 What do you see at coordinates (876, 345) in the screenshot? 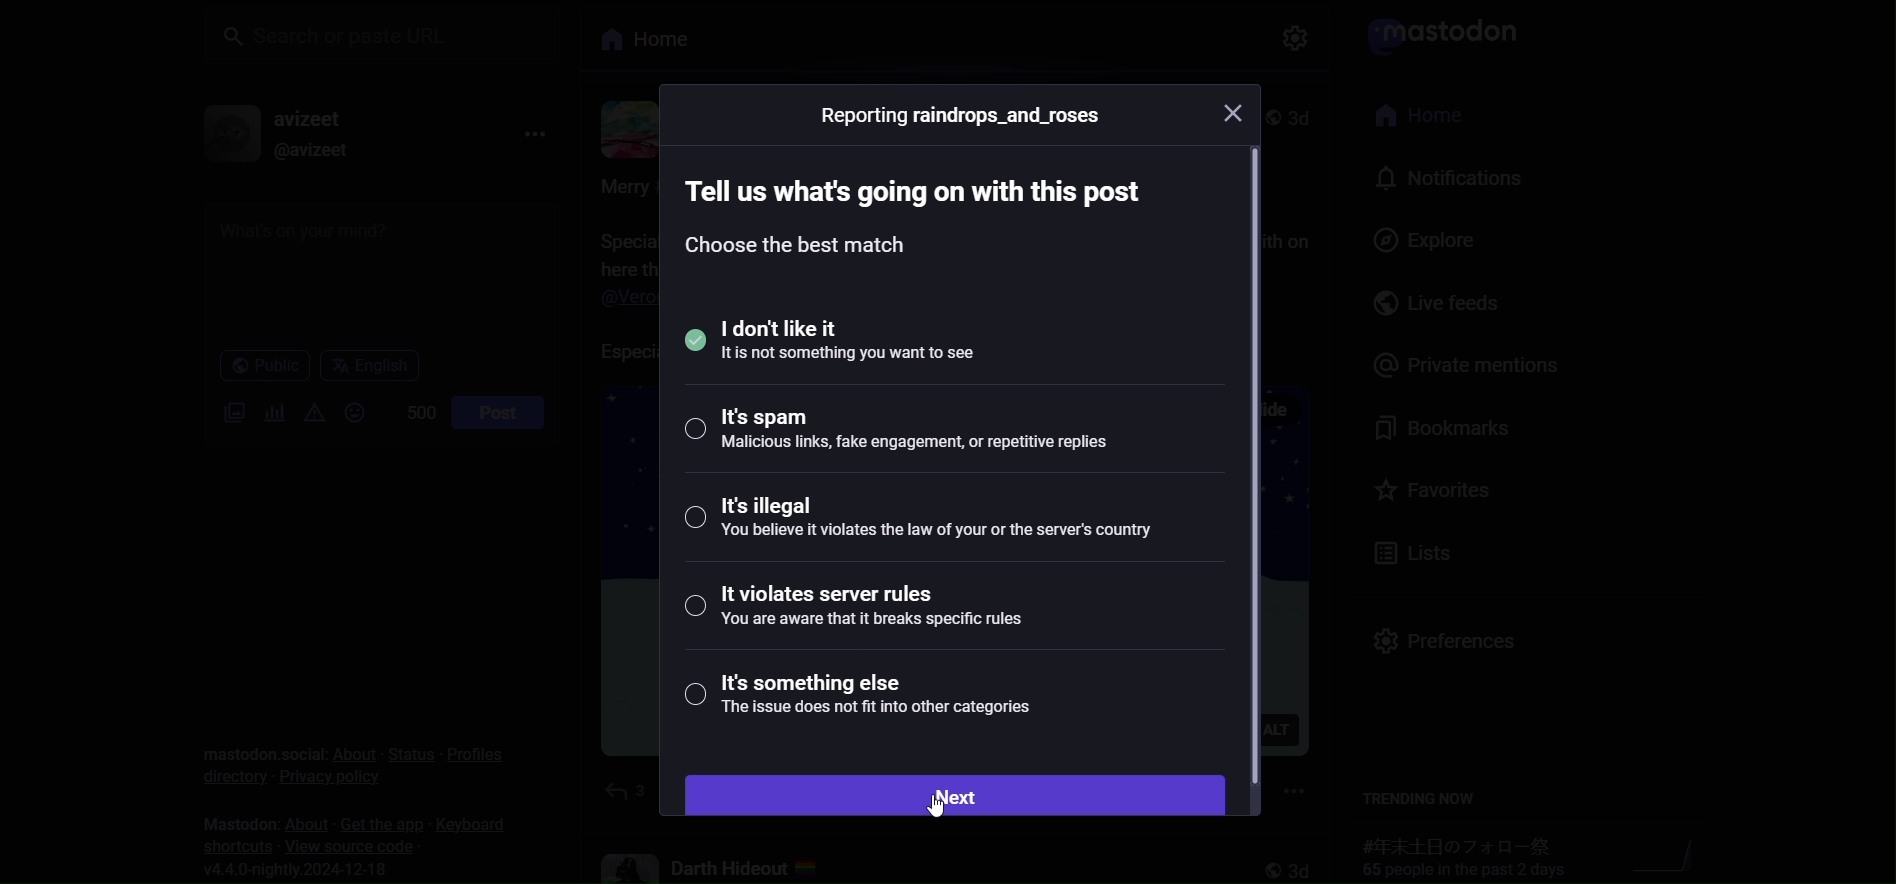
I see `selected i dont like it` at bounding box center [876, 345].